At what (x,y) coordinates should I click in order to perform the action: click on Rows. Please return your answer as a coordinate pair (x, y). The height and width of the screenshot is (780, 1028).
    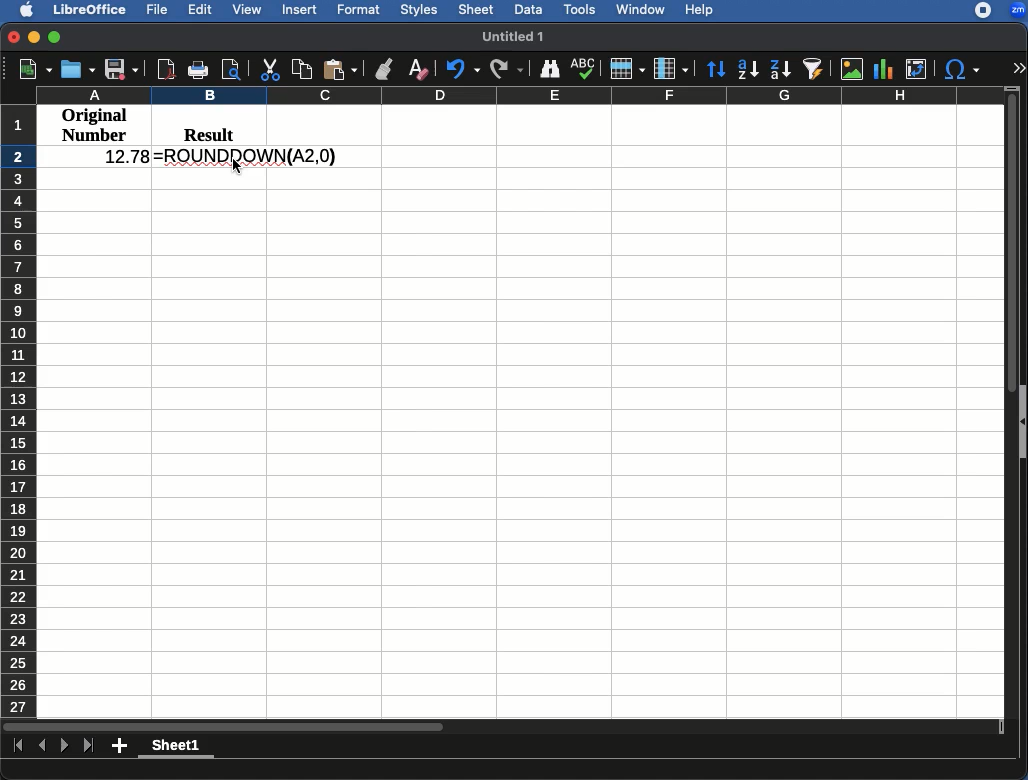
    Looking at the image, I should click on (19, 411).